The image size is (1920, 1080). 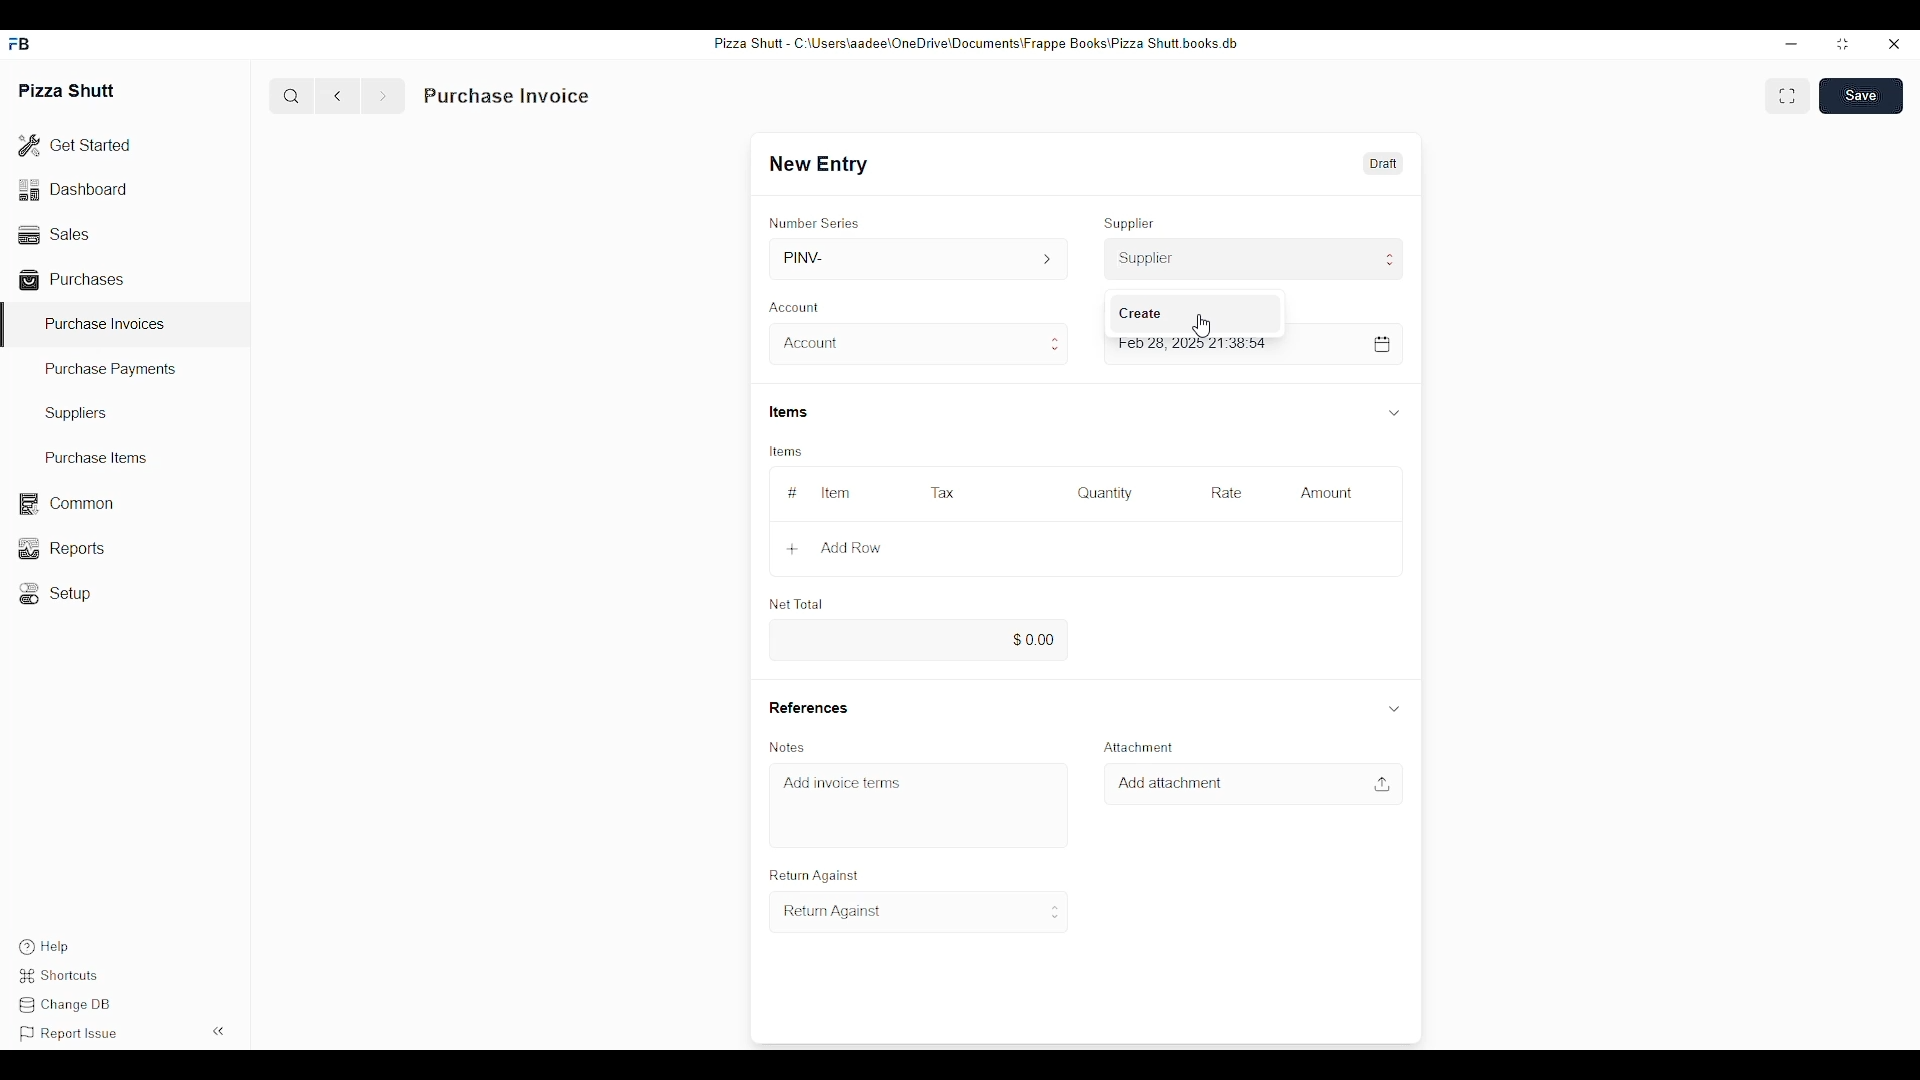 What do you see at coordinates (1326, 492) in the screenshot?
I see `Amount` at bounding box center [1326, 492].